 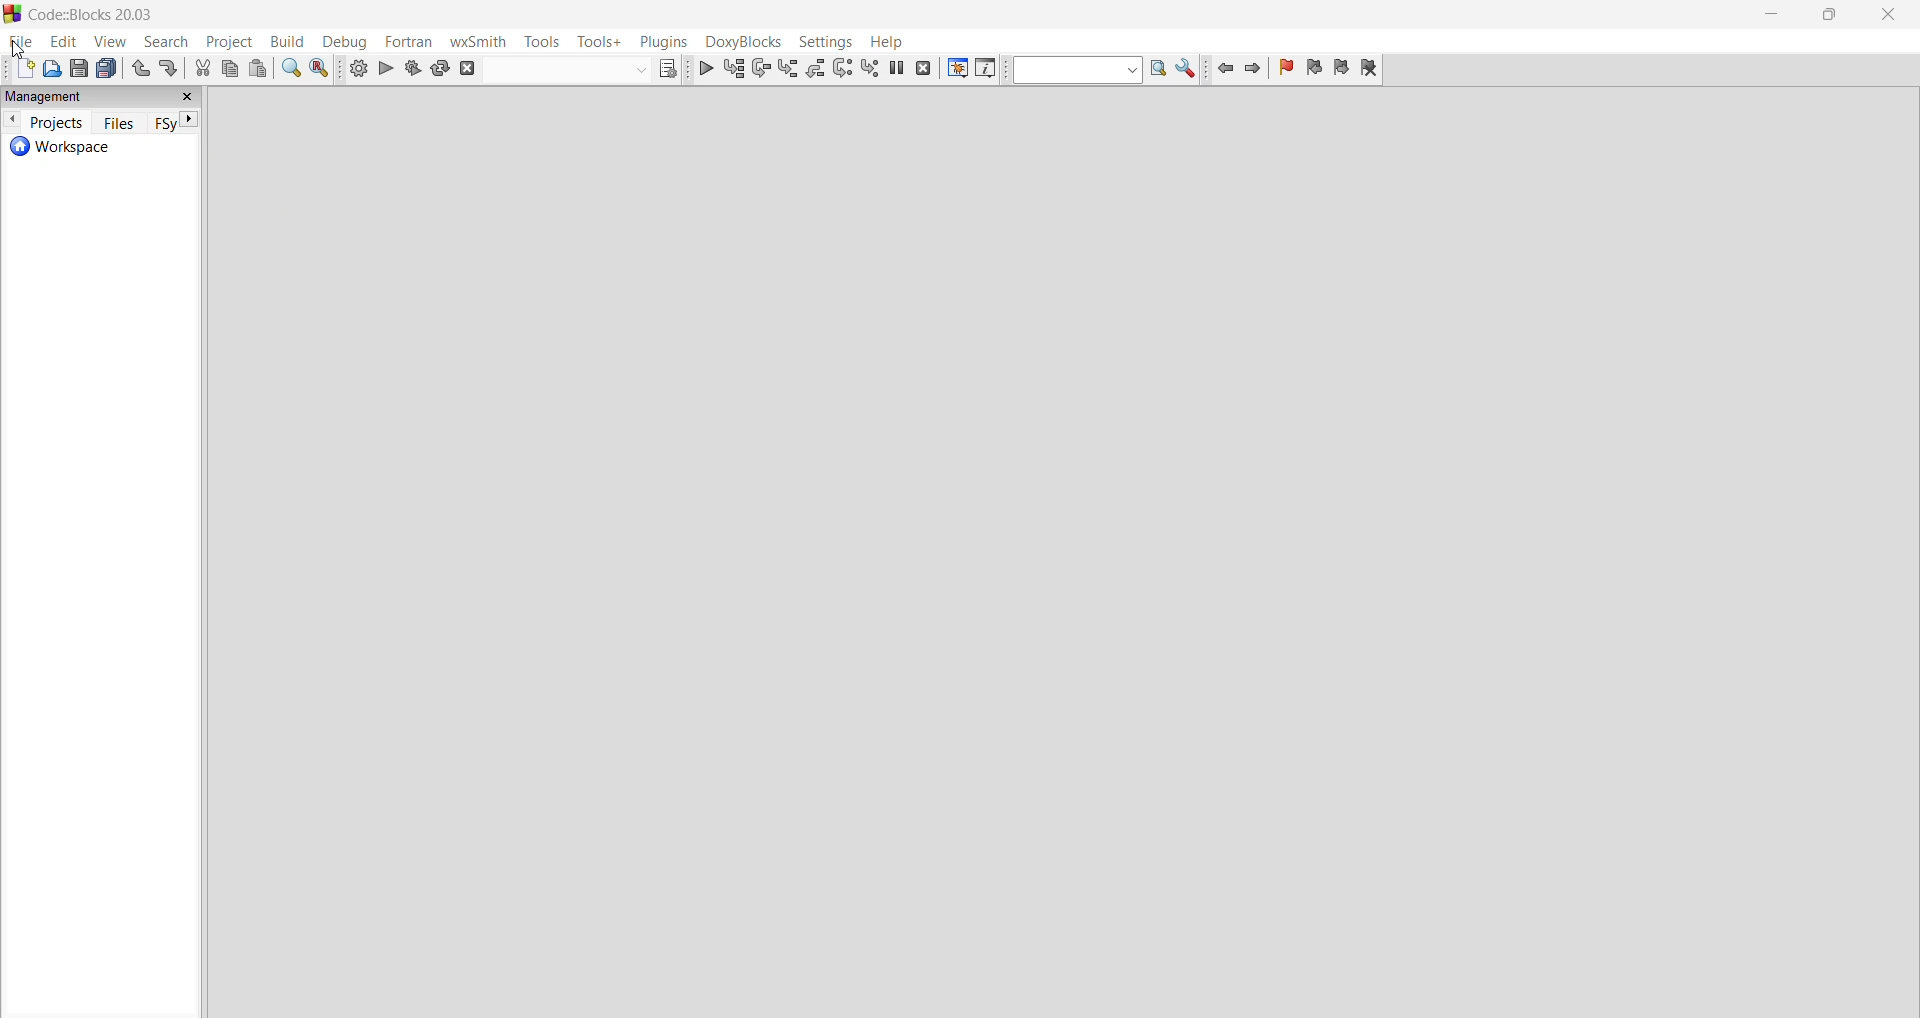 I want to click on save, so click(x=79, y=70).